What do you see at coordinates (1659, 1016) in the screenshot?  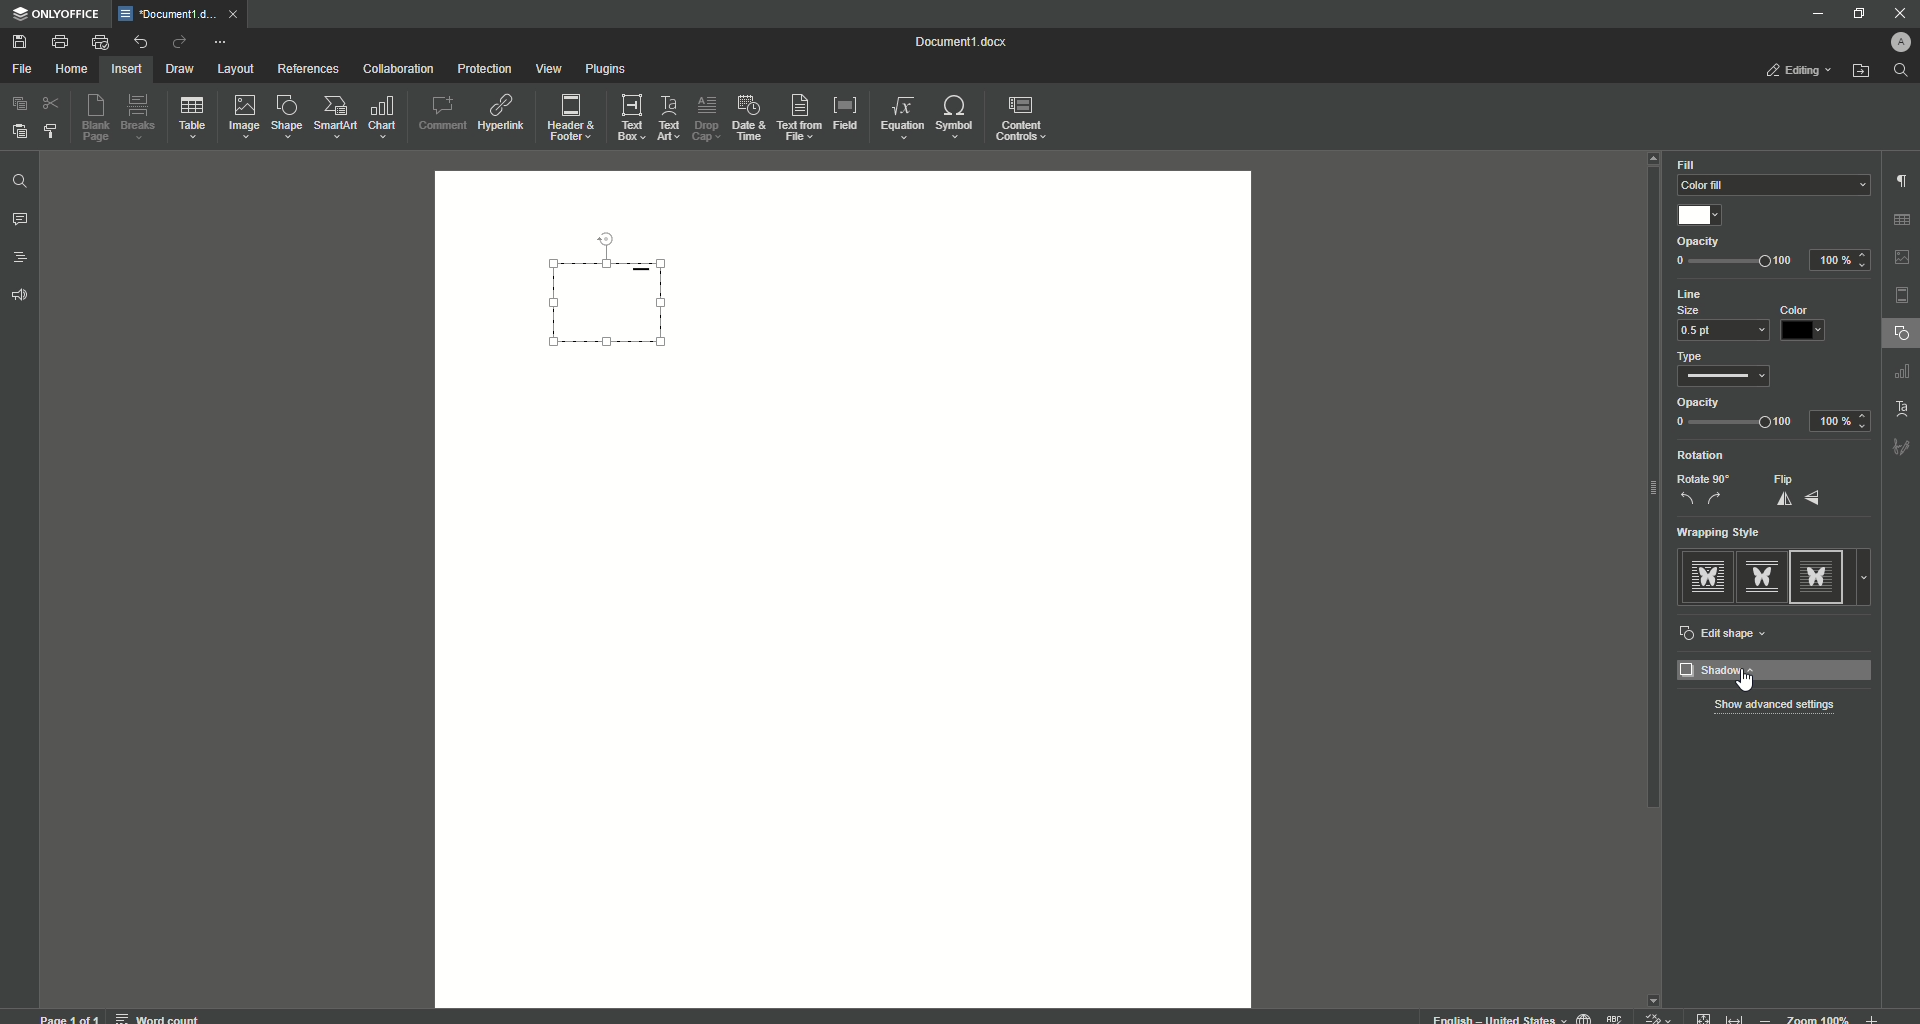 I see `track changes` at bounding box center [1659, 1016].